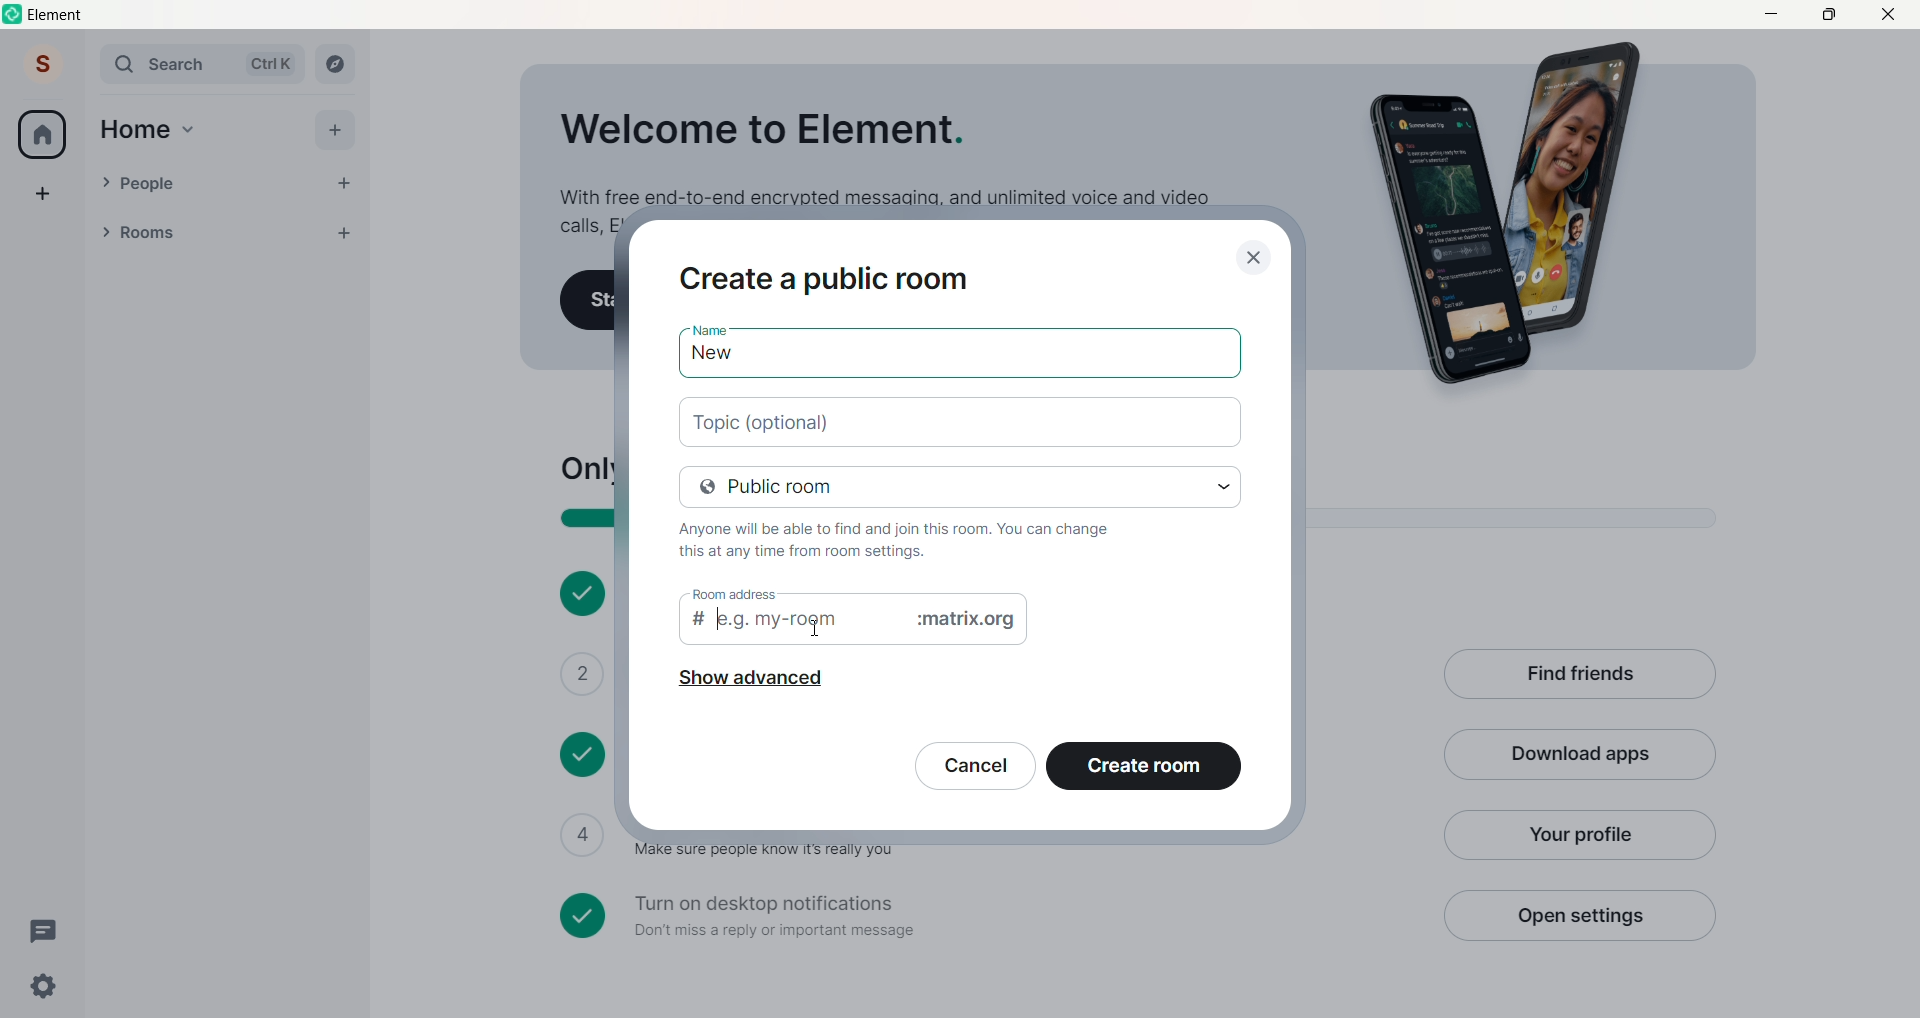 The height and width of the screenshot is (1018, 1920). What do you see at coordinates (1254, 254) in the screenshot?
I see `close` at bounding box center [1254, 254].